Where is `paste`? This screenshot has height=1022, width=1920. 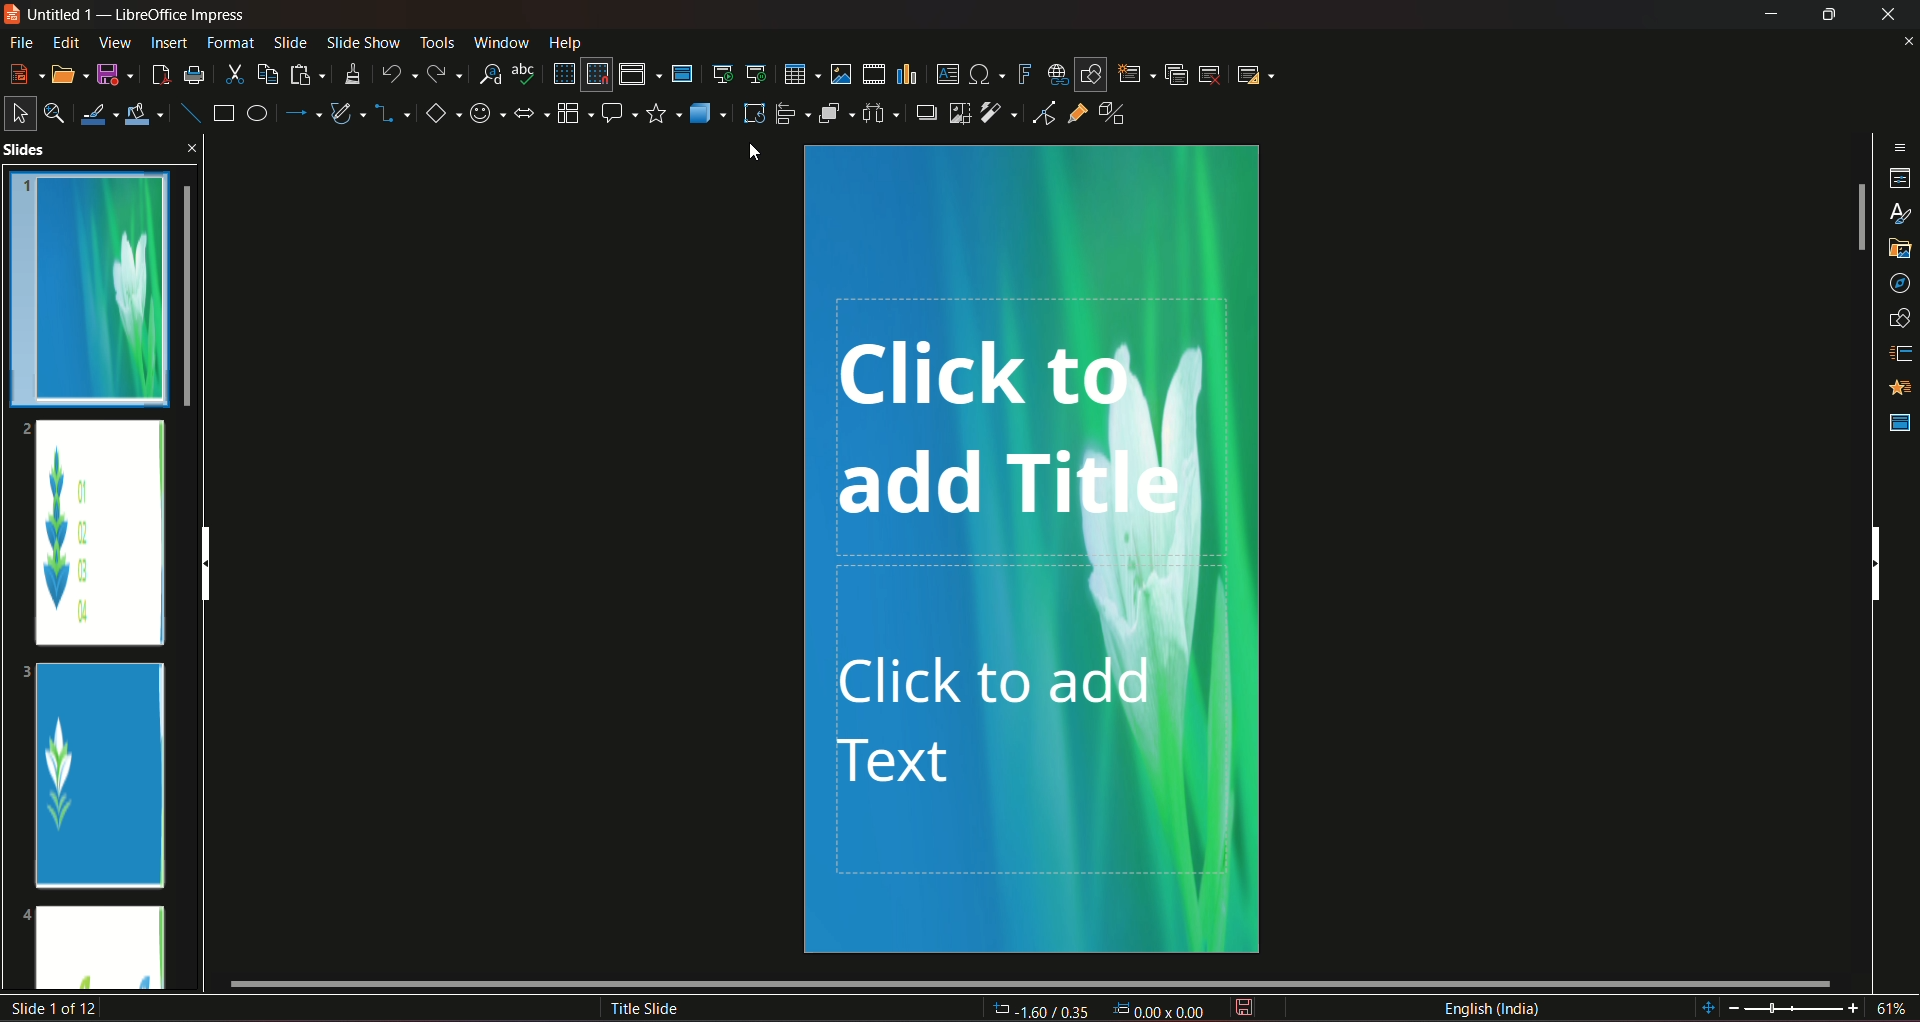 paste is located at coordinates (308, 74).